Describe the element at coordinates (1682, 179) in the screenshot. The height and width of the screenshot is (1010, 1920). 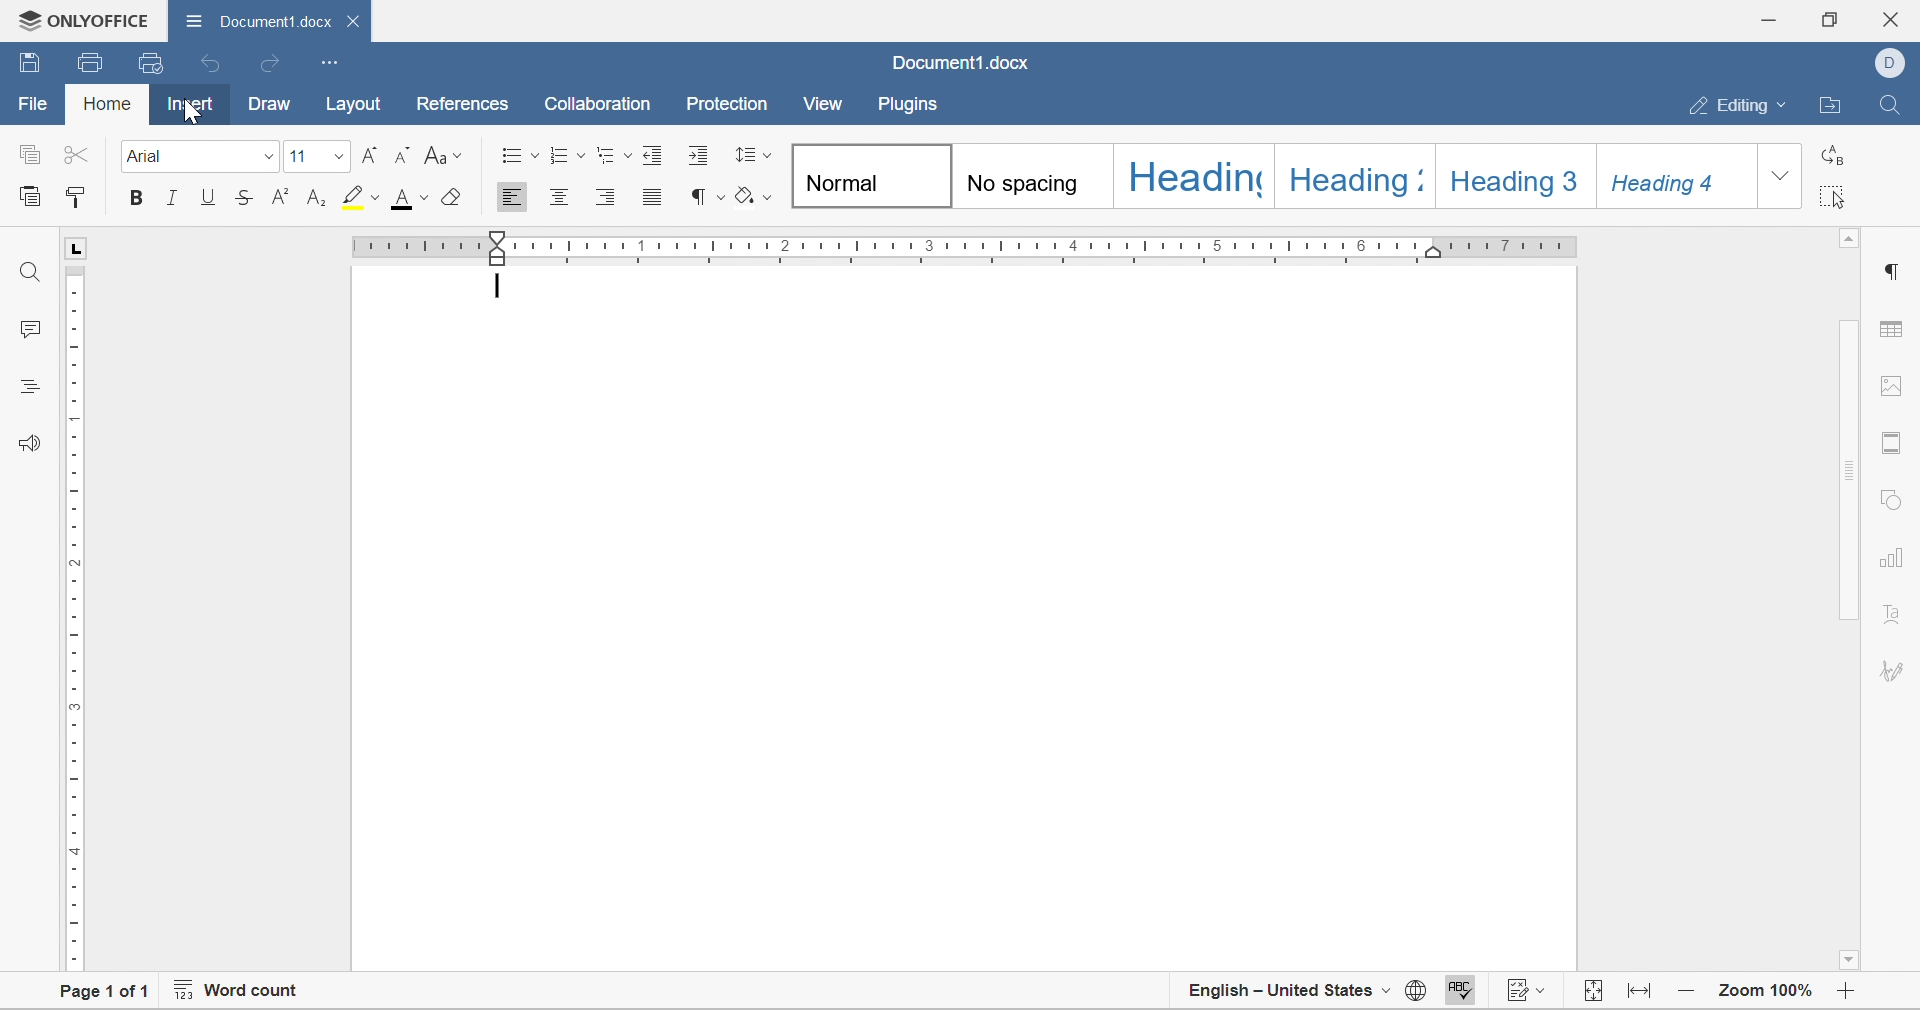
I see `Heading4` at that location.